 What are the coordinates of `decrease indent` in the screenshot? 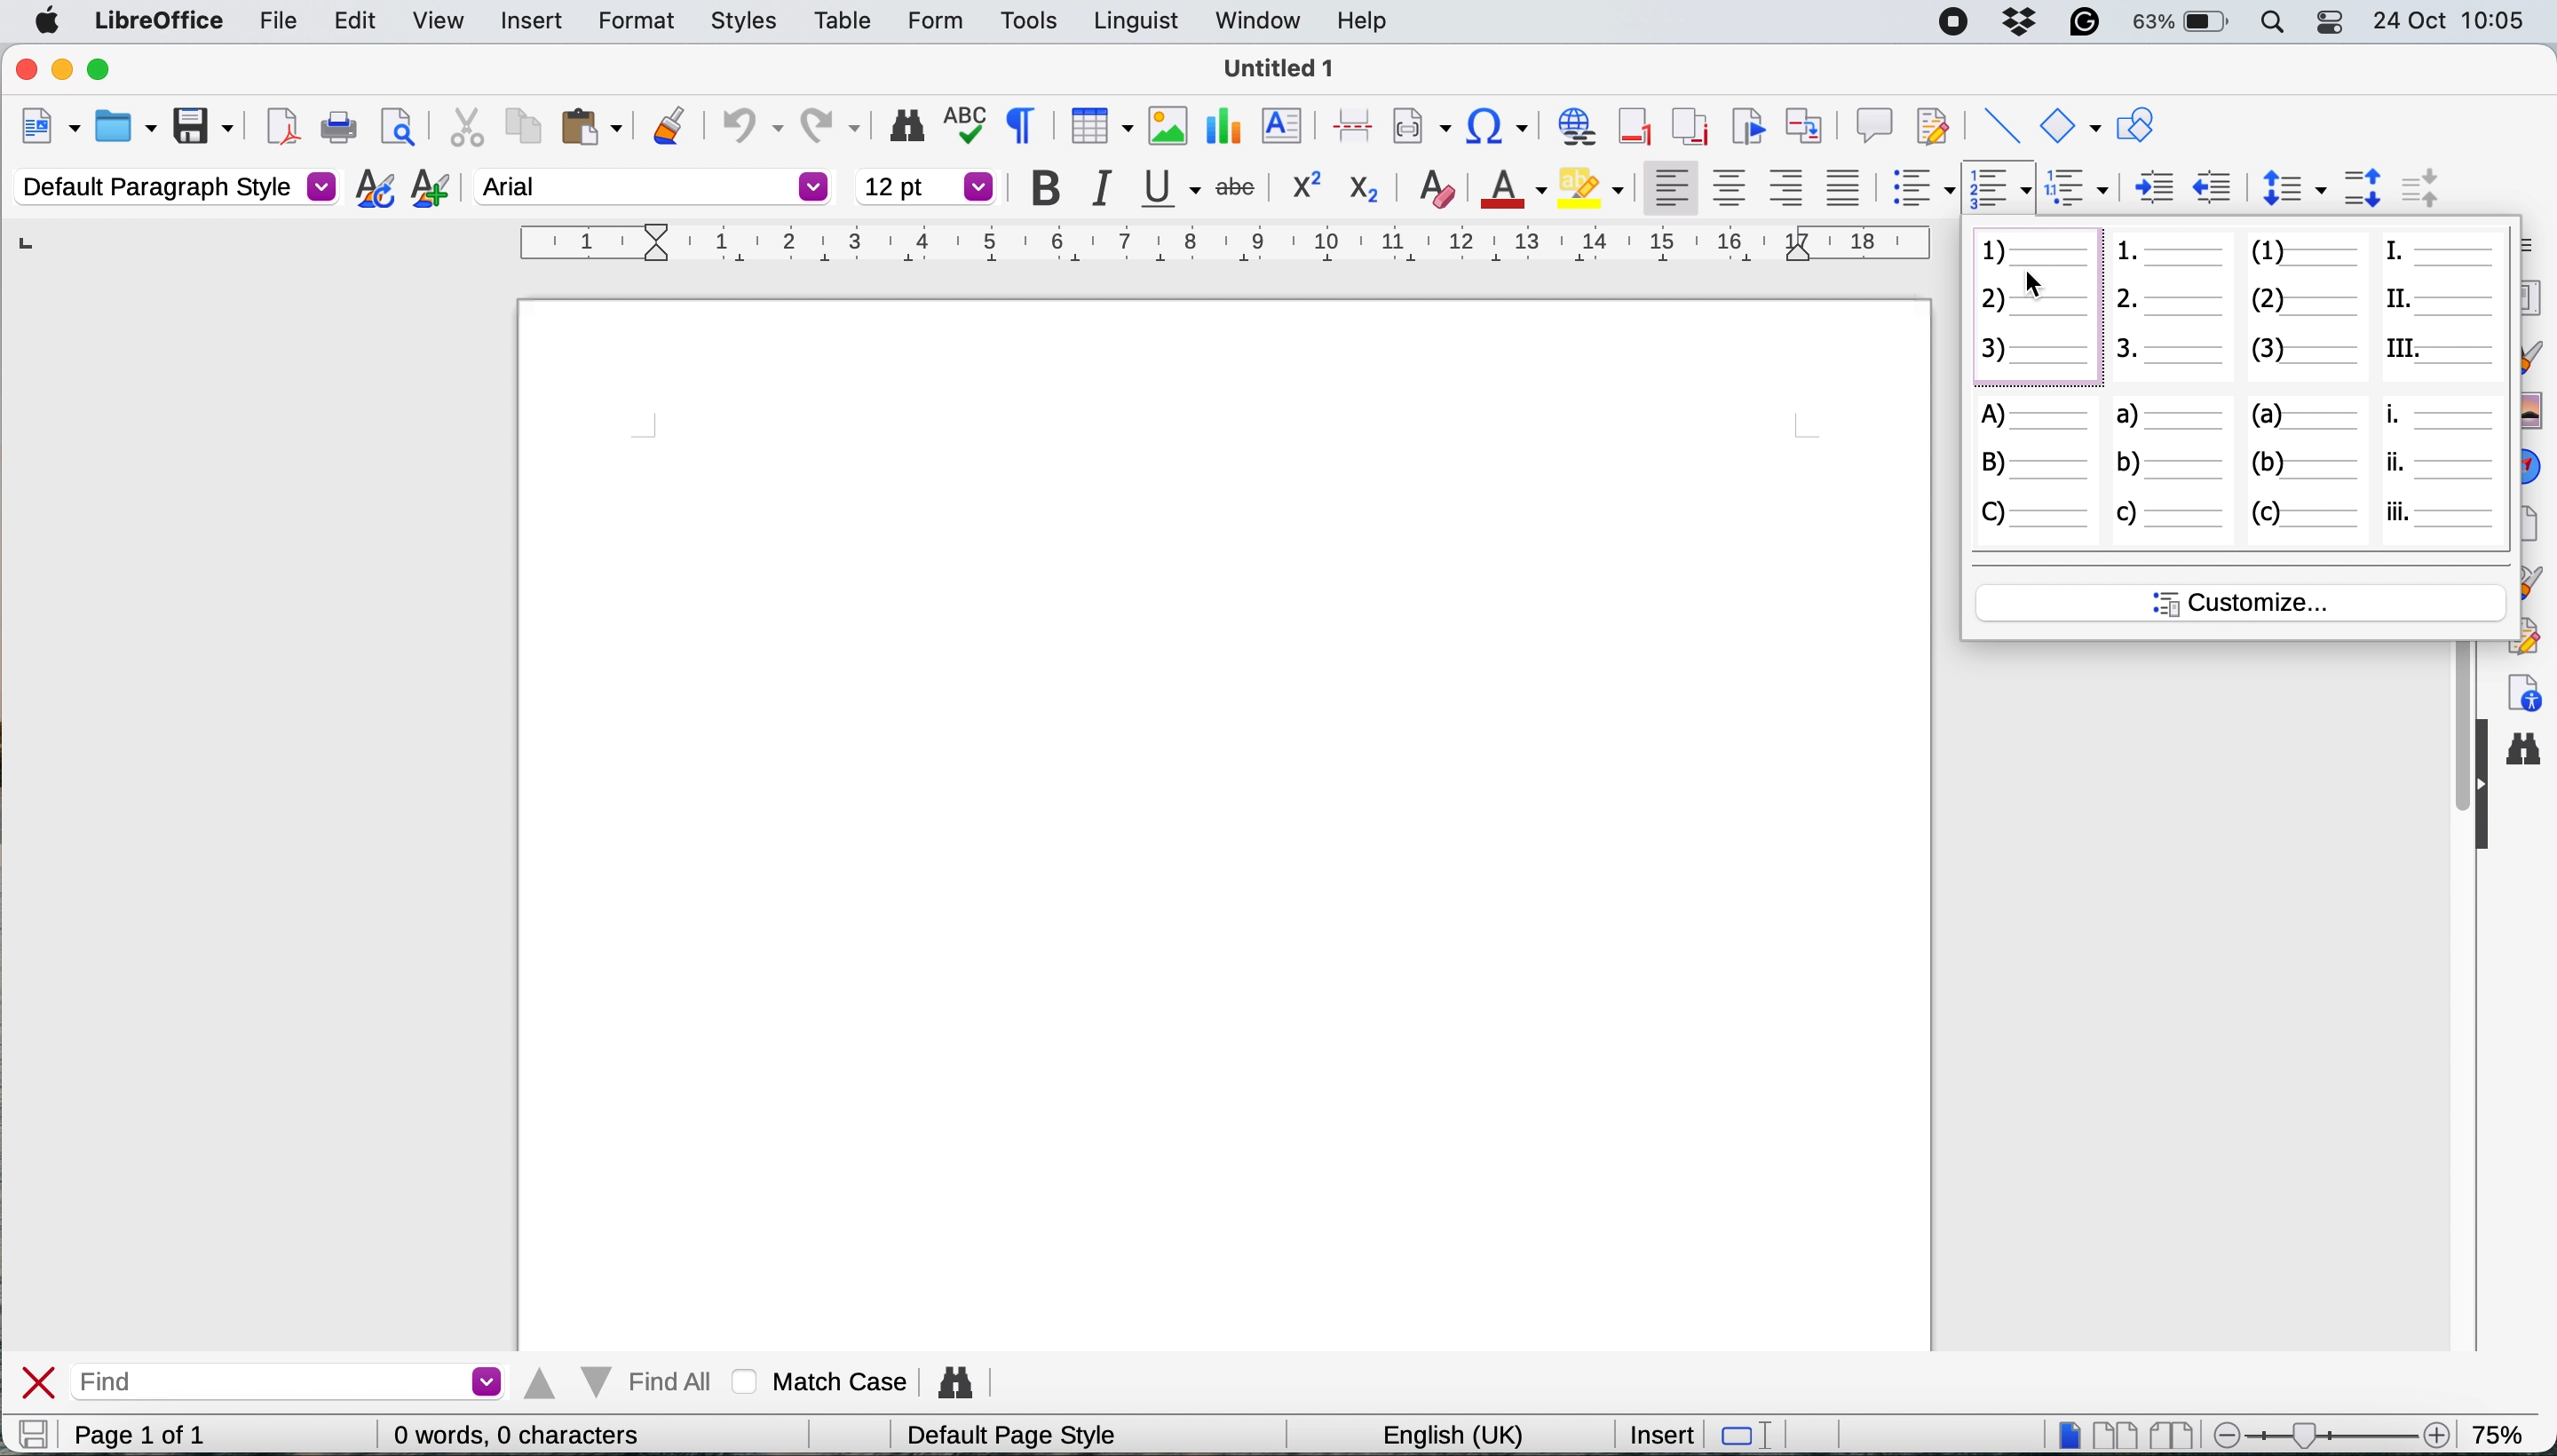 It's located at (2153, 185).